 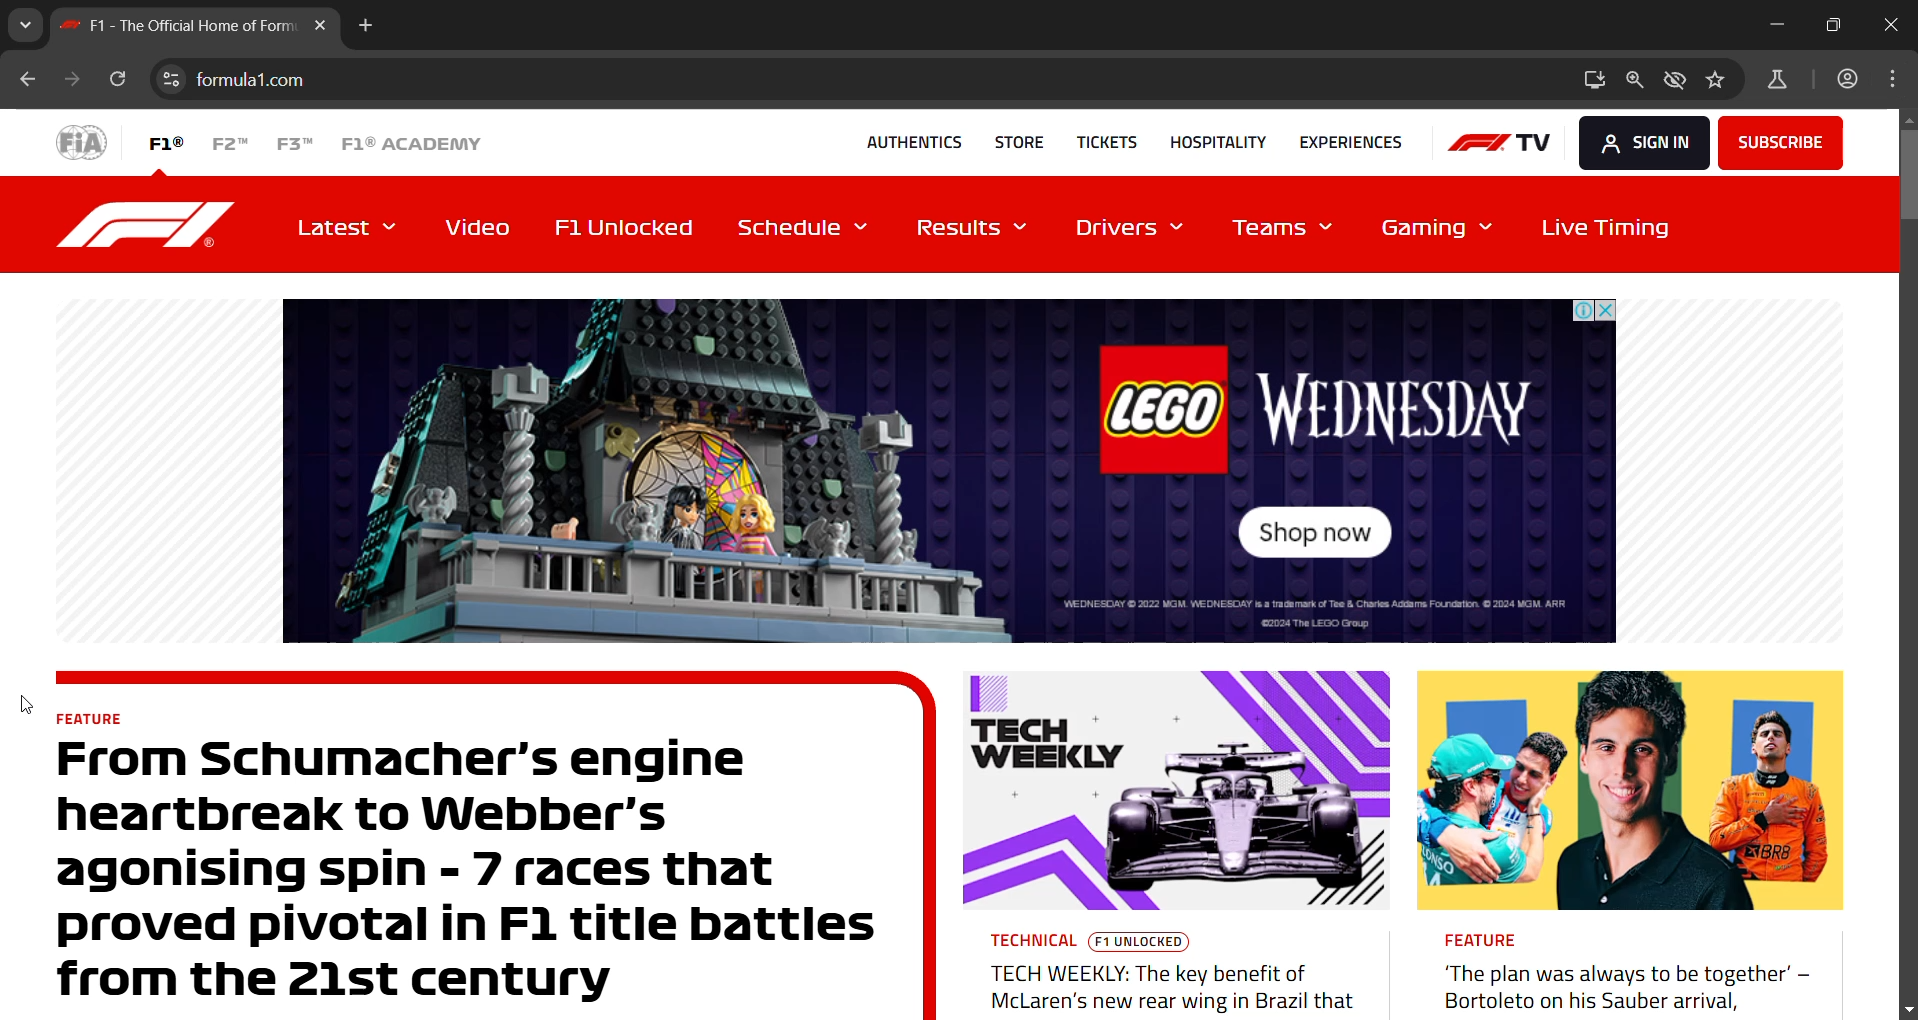 I want to click on Drivers , so click(x=1132, y=230).